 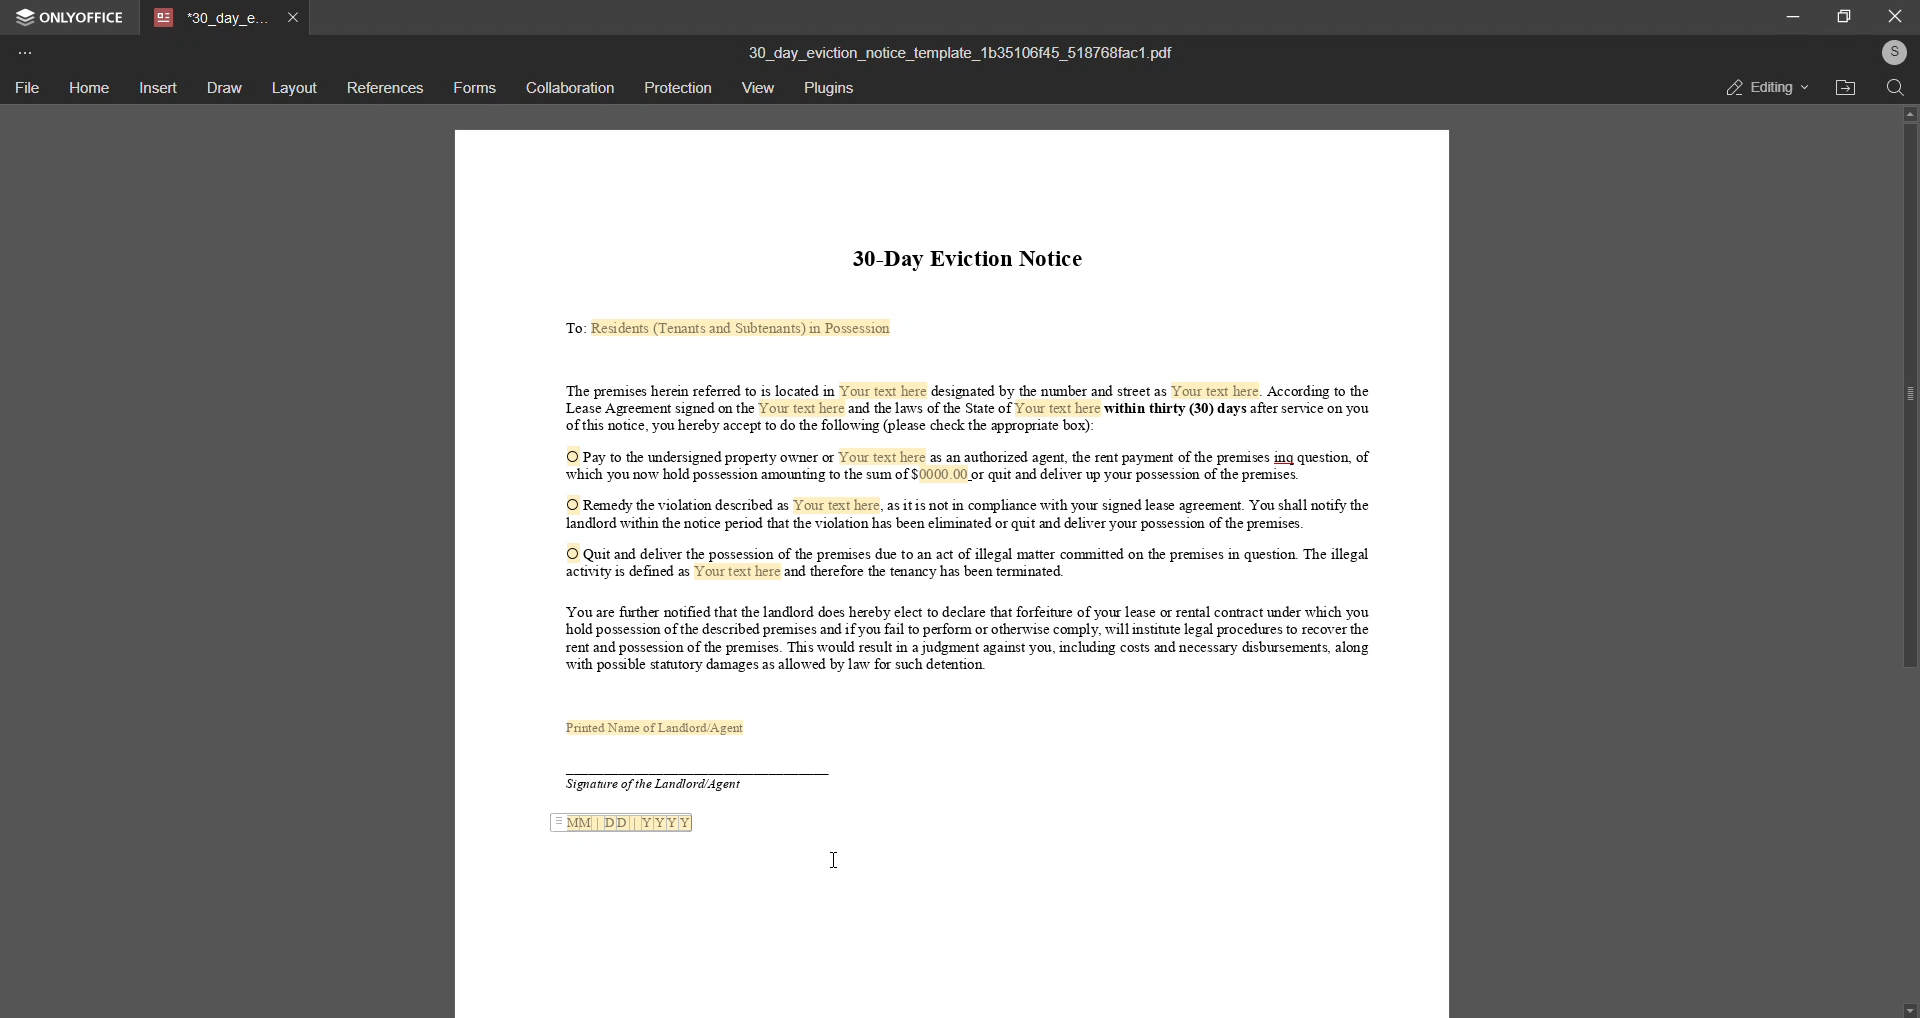 What do you see at coordinates (1892, 52) in the screenshot?
I see `user` at bounding box center [1892, 52].